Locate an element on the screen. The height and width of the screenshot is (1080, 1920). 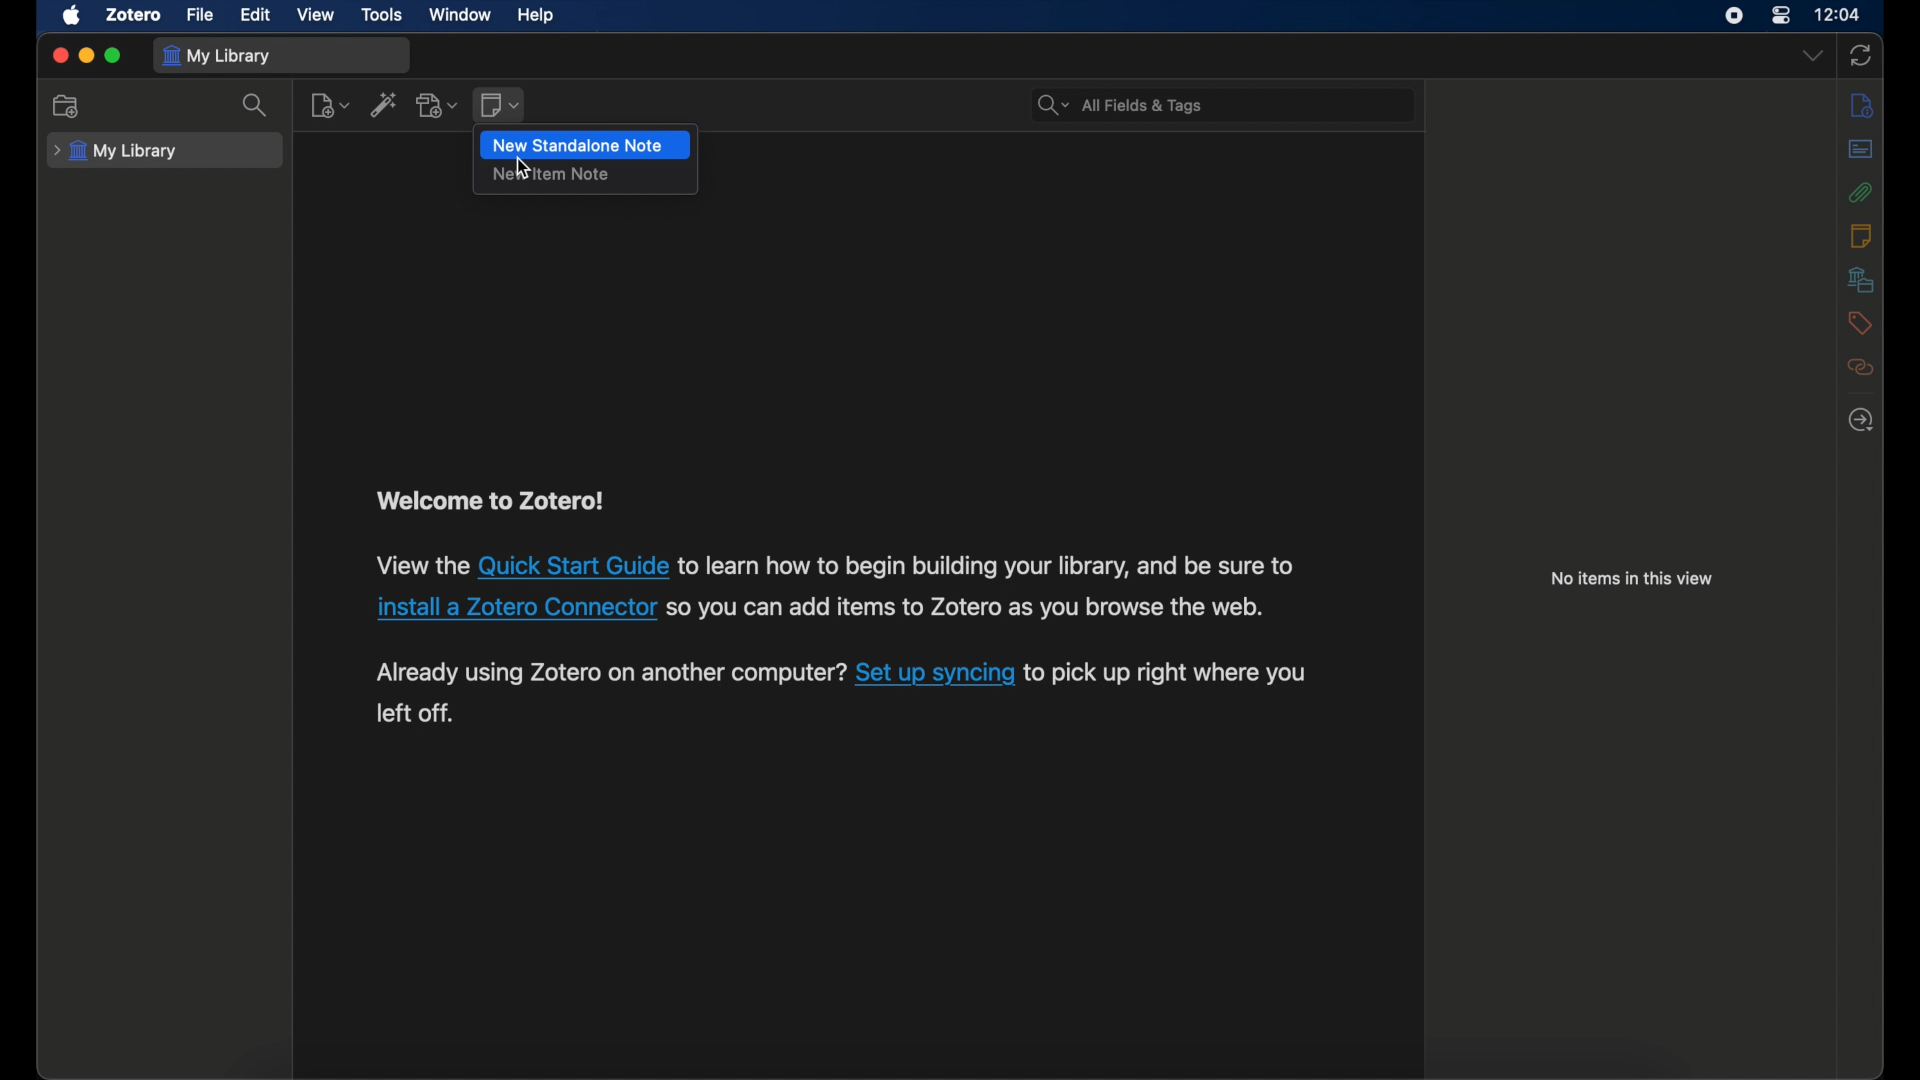
add collections is located at coordinates (66, 107).